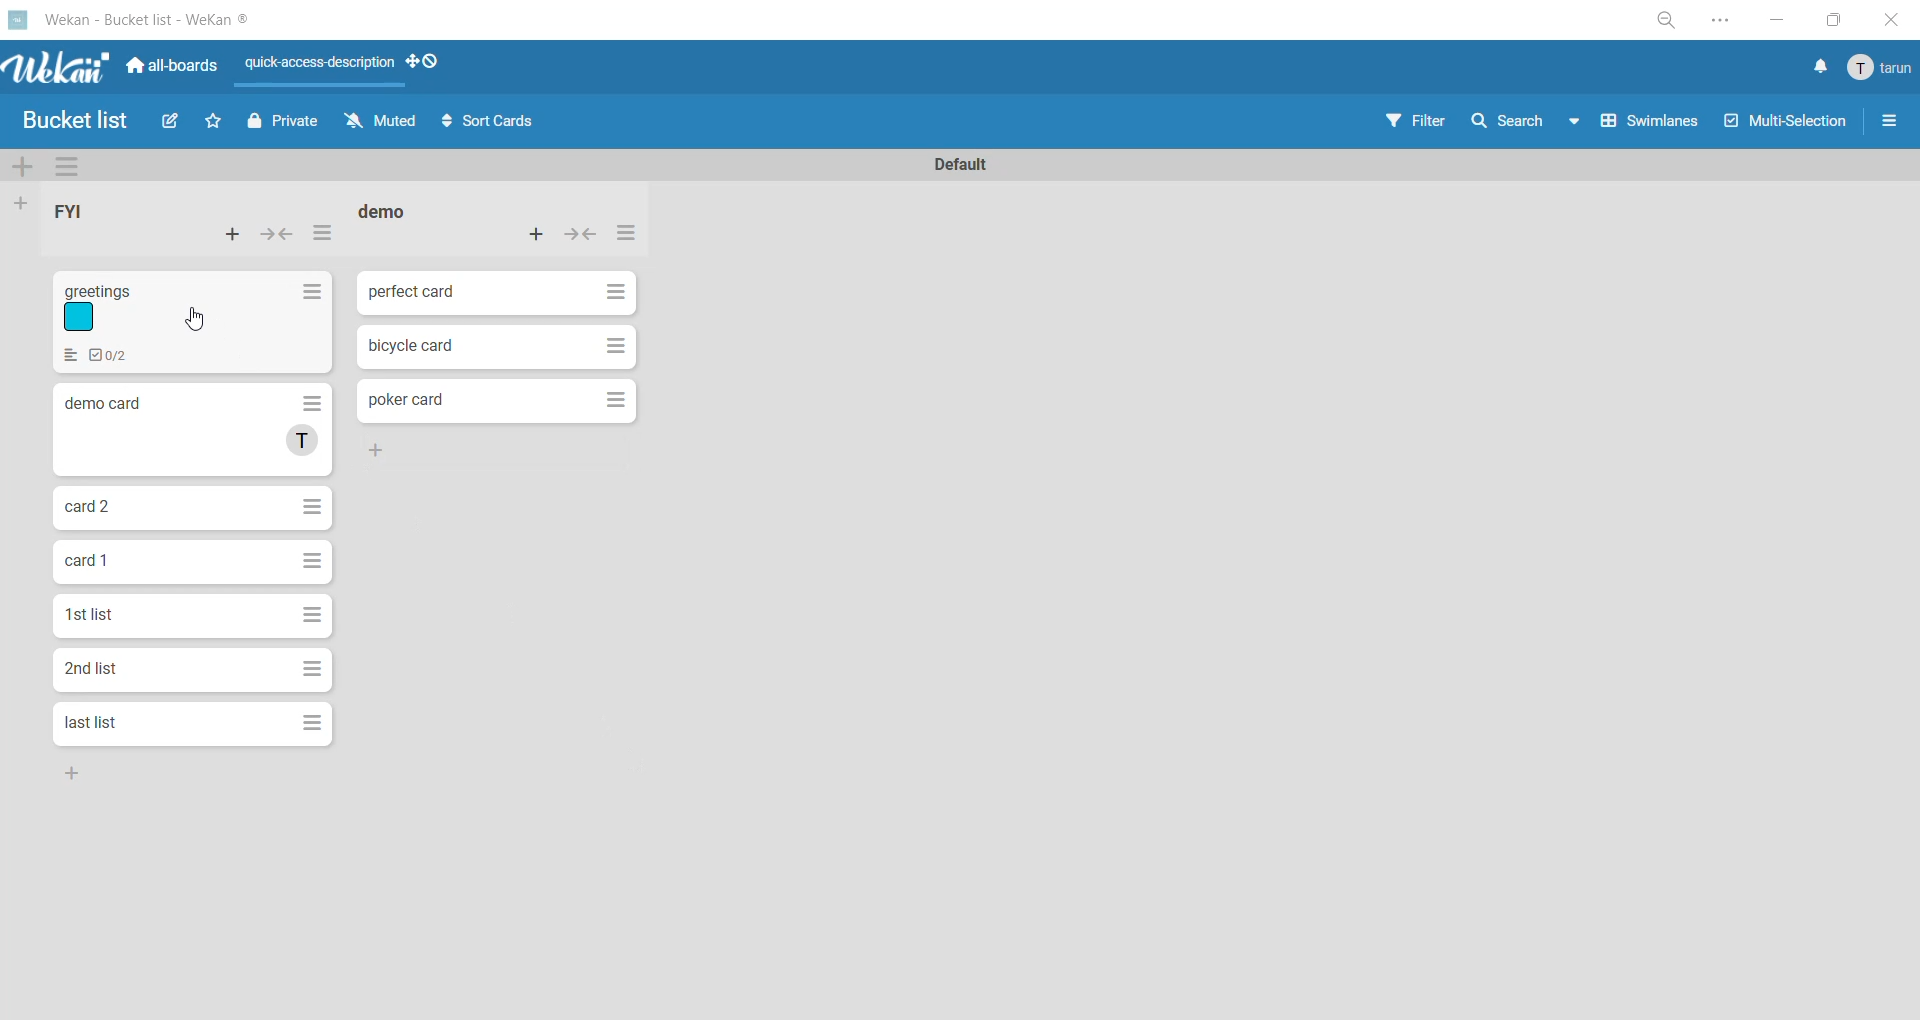 The height and width of the screenshot is (1020, 1920). What do you see at coordinates (172, 69) in the screenshot?
I see `all boards` at bounding box center [172, 69].